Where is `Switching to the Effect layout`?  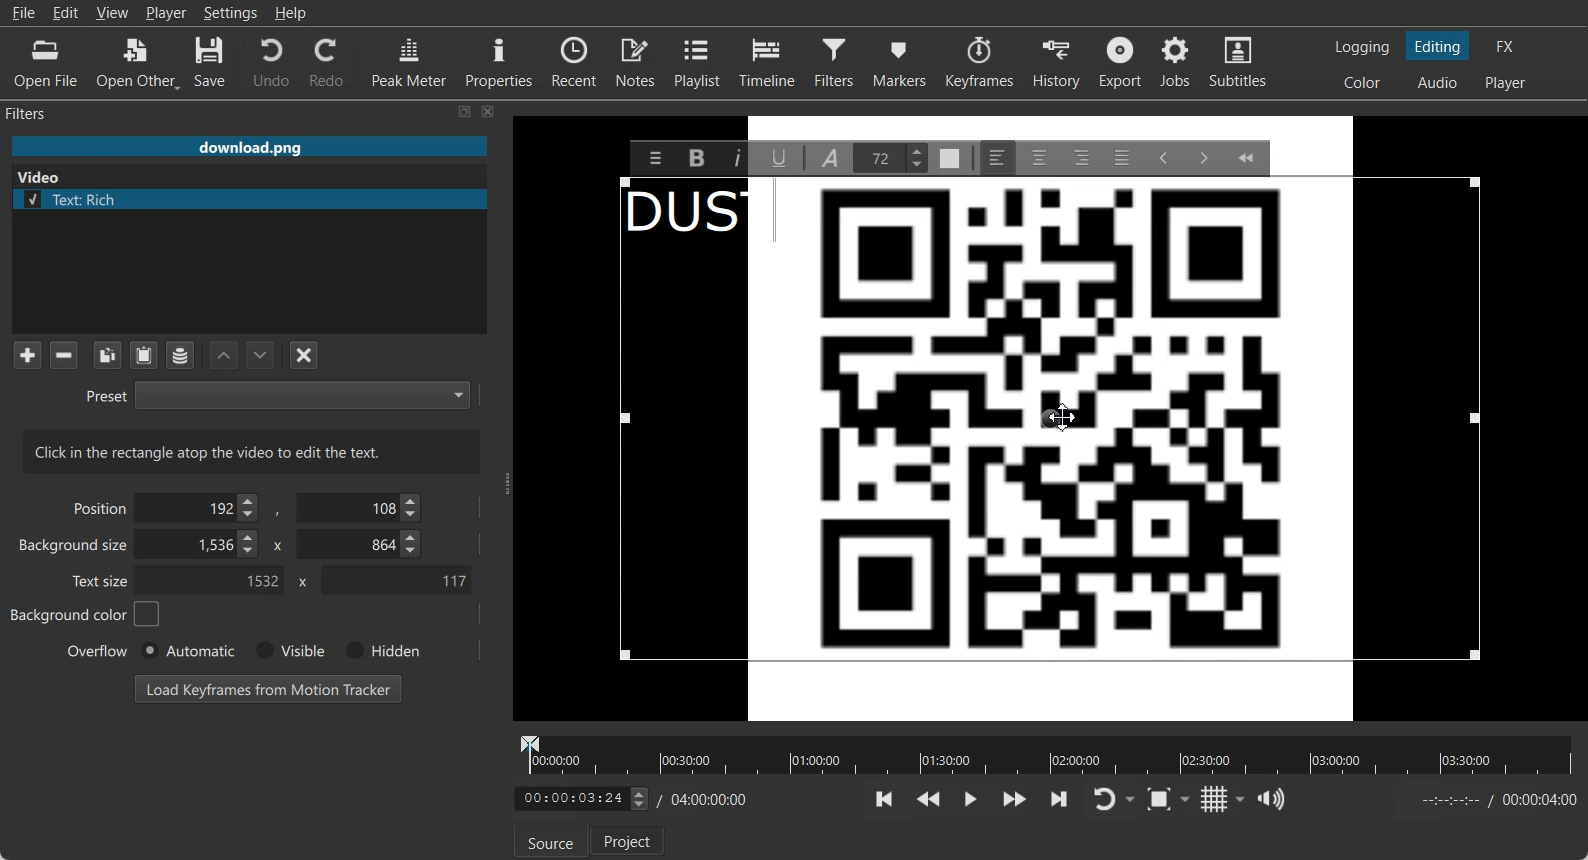 Switching to the Effect layout is located at coordinates (1506, 46).